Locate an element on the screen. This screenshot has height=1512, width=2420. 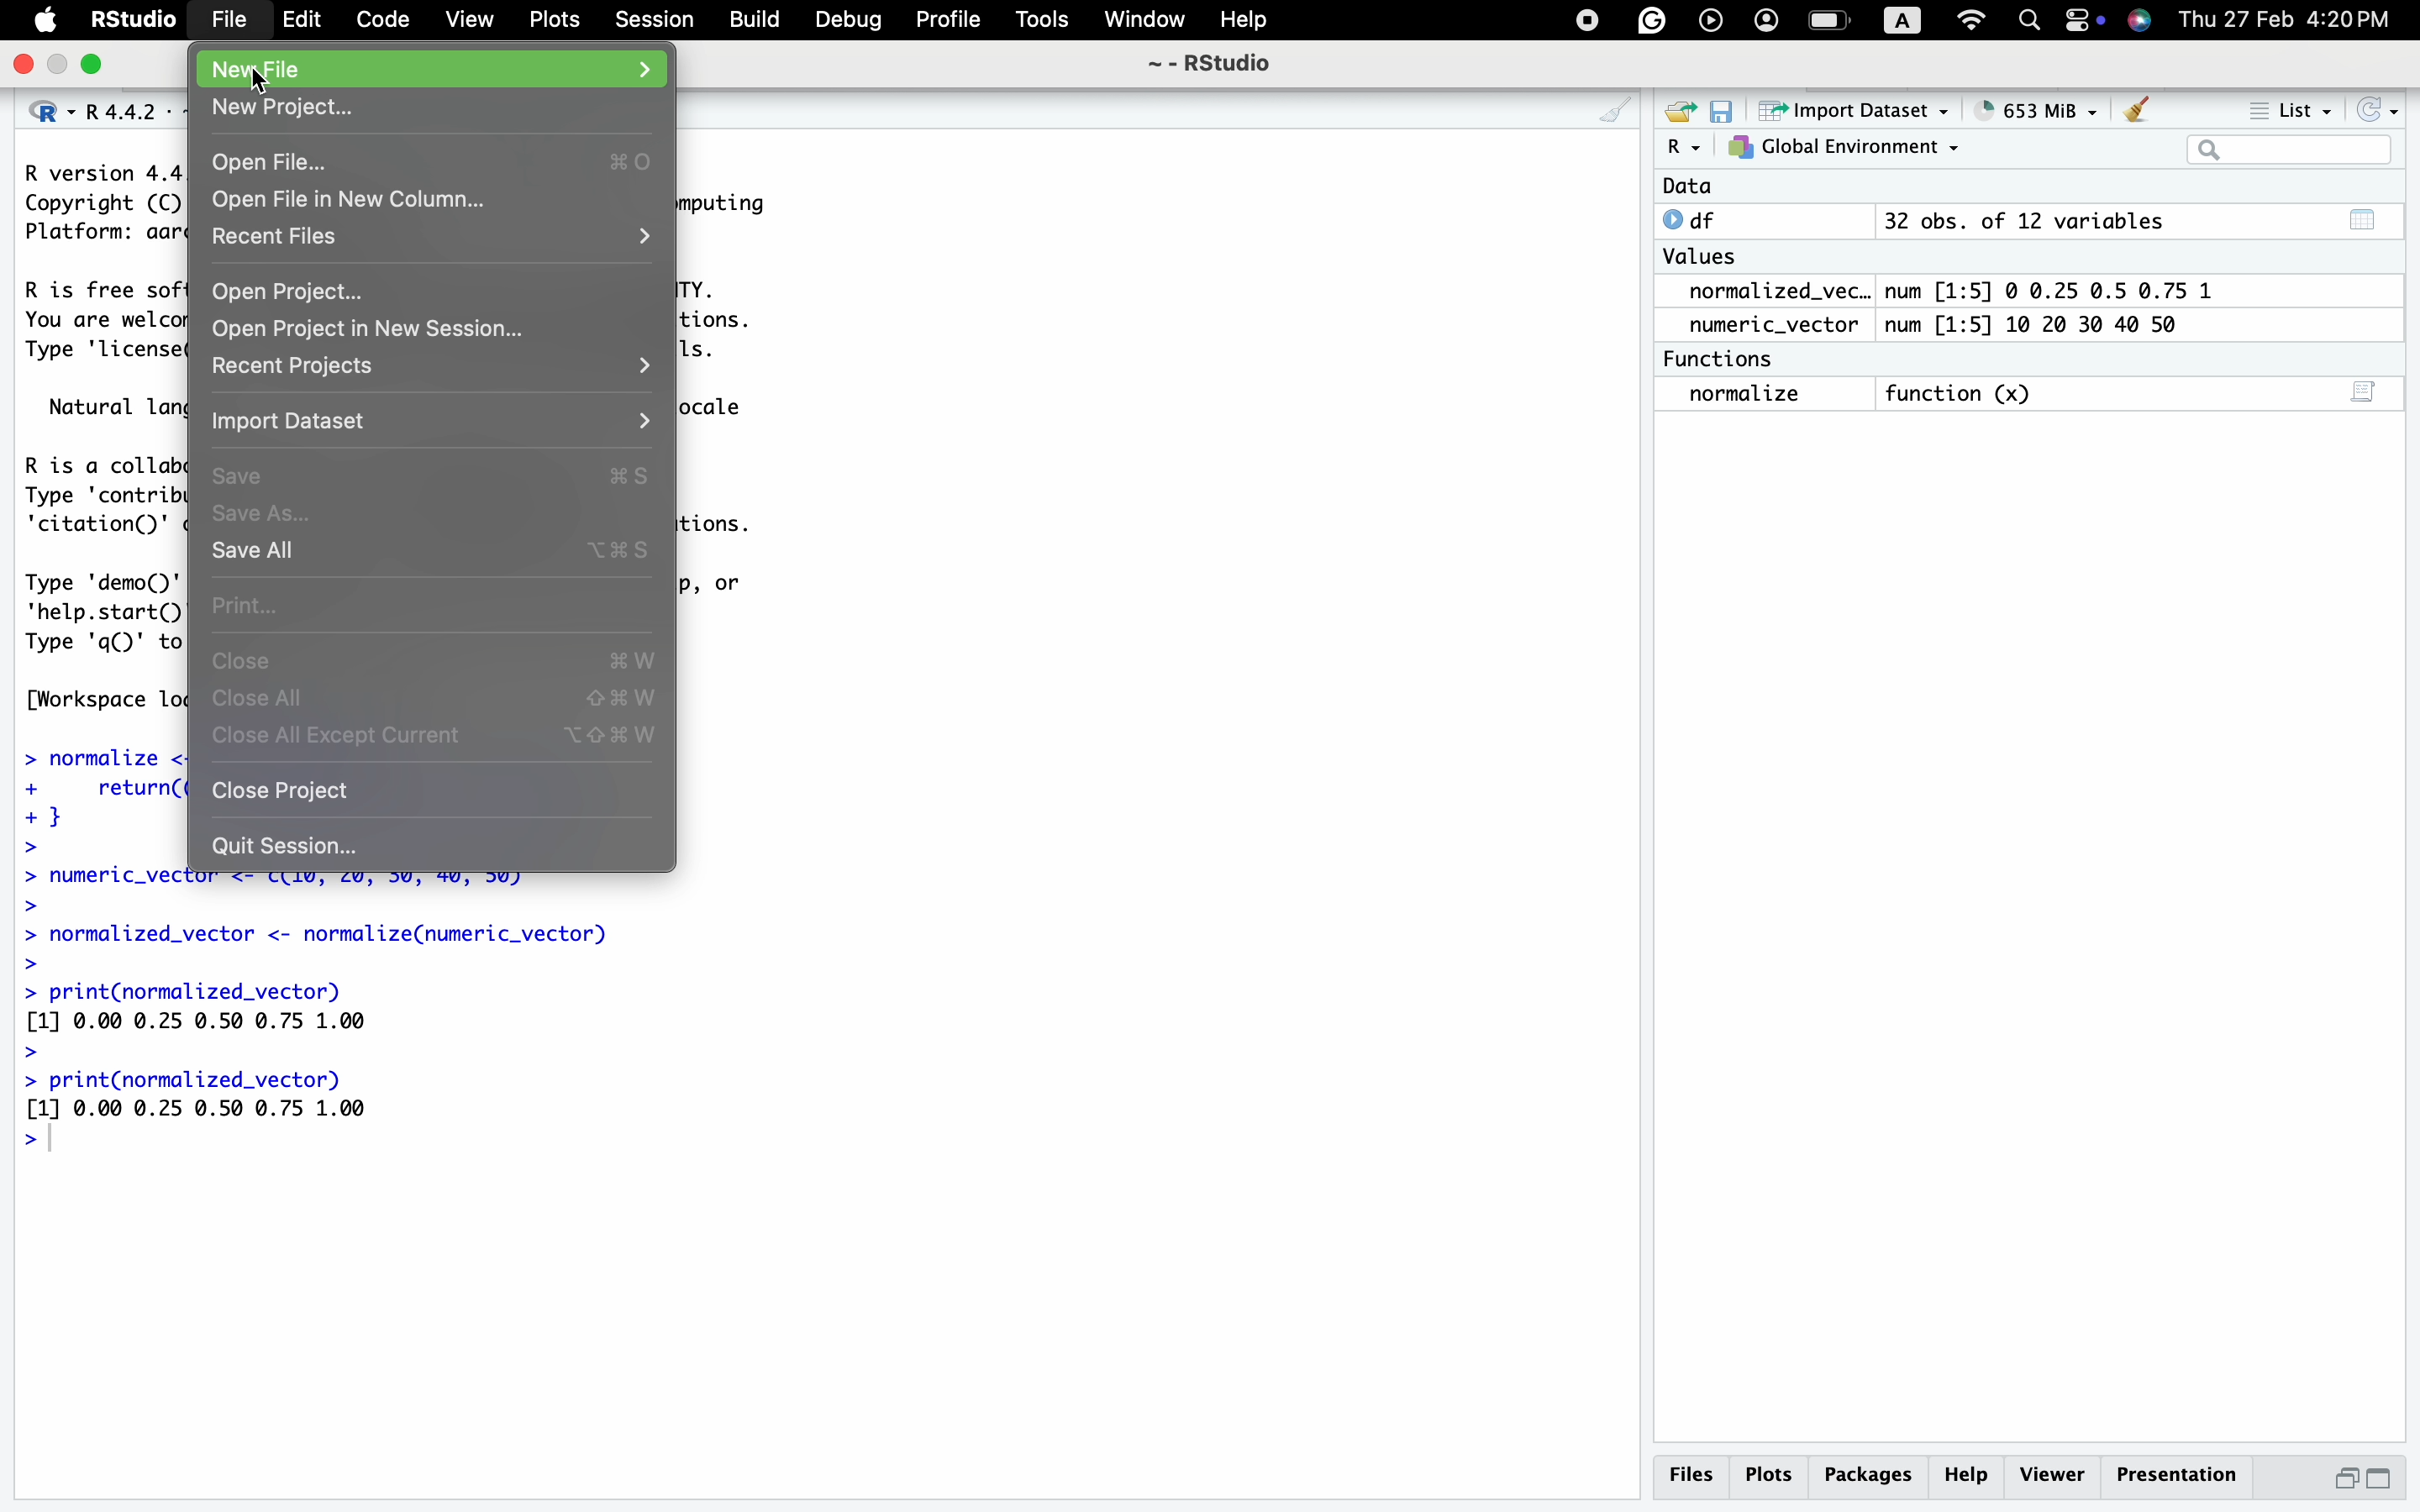
R is located at coordinates (1683, 148).